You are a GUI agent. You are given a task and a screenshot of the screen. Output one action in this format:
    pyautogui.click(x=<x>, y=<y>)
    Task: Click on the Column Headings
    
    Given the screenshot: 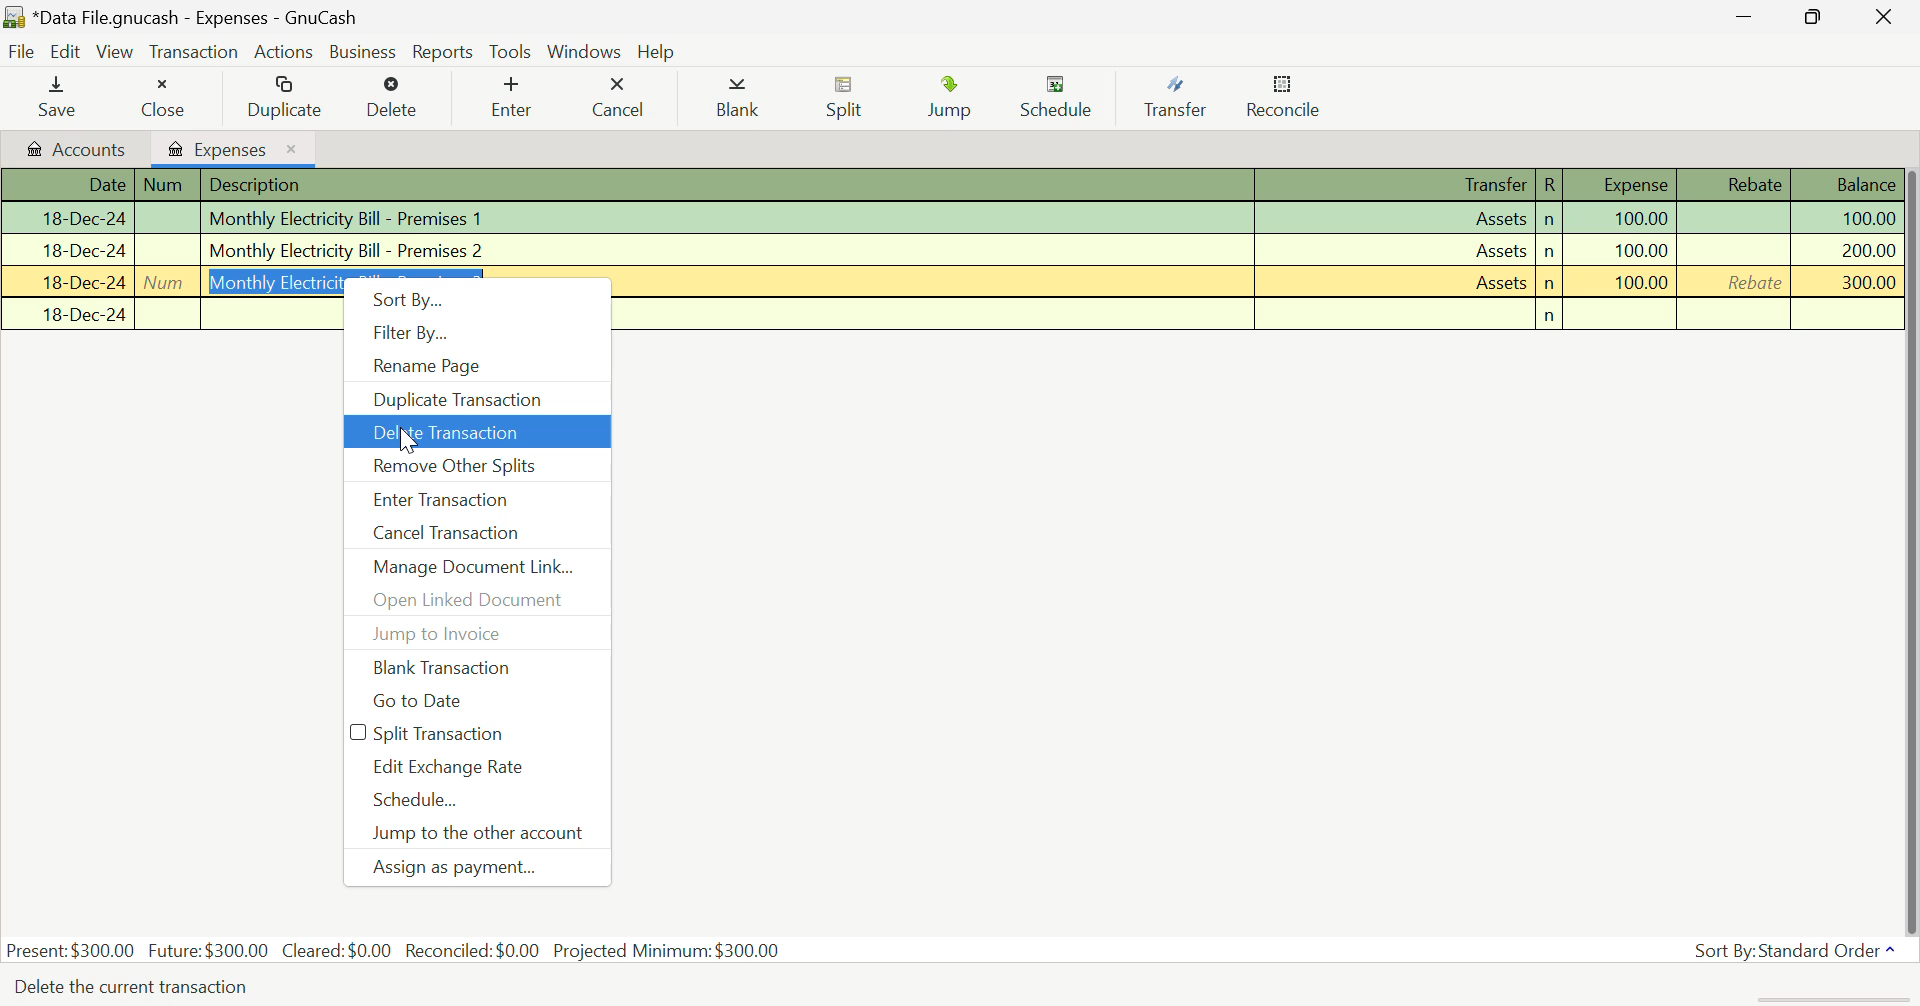 What is the action you would take?
    pyautogui.click(x=953, y=186)
    